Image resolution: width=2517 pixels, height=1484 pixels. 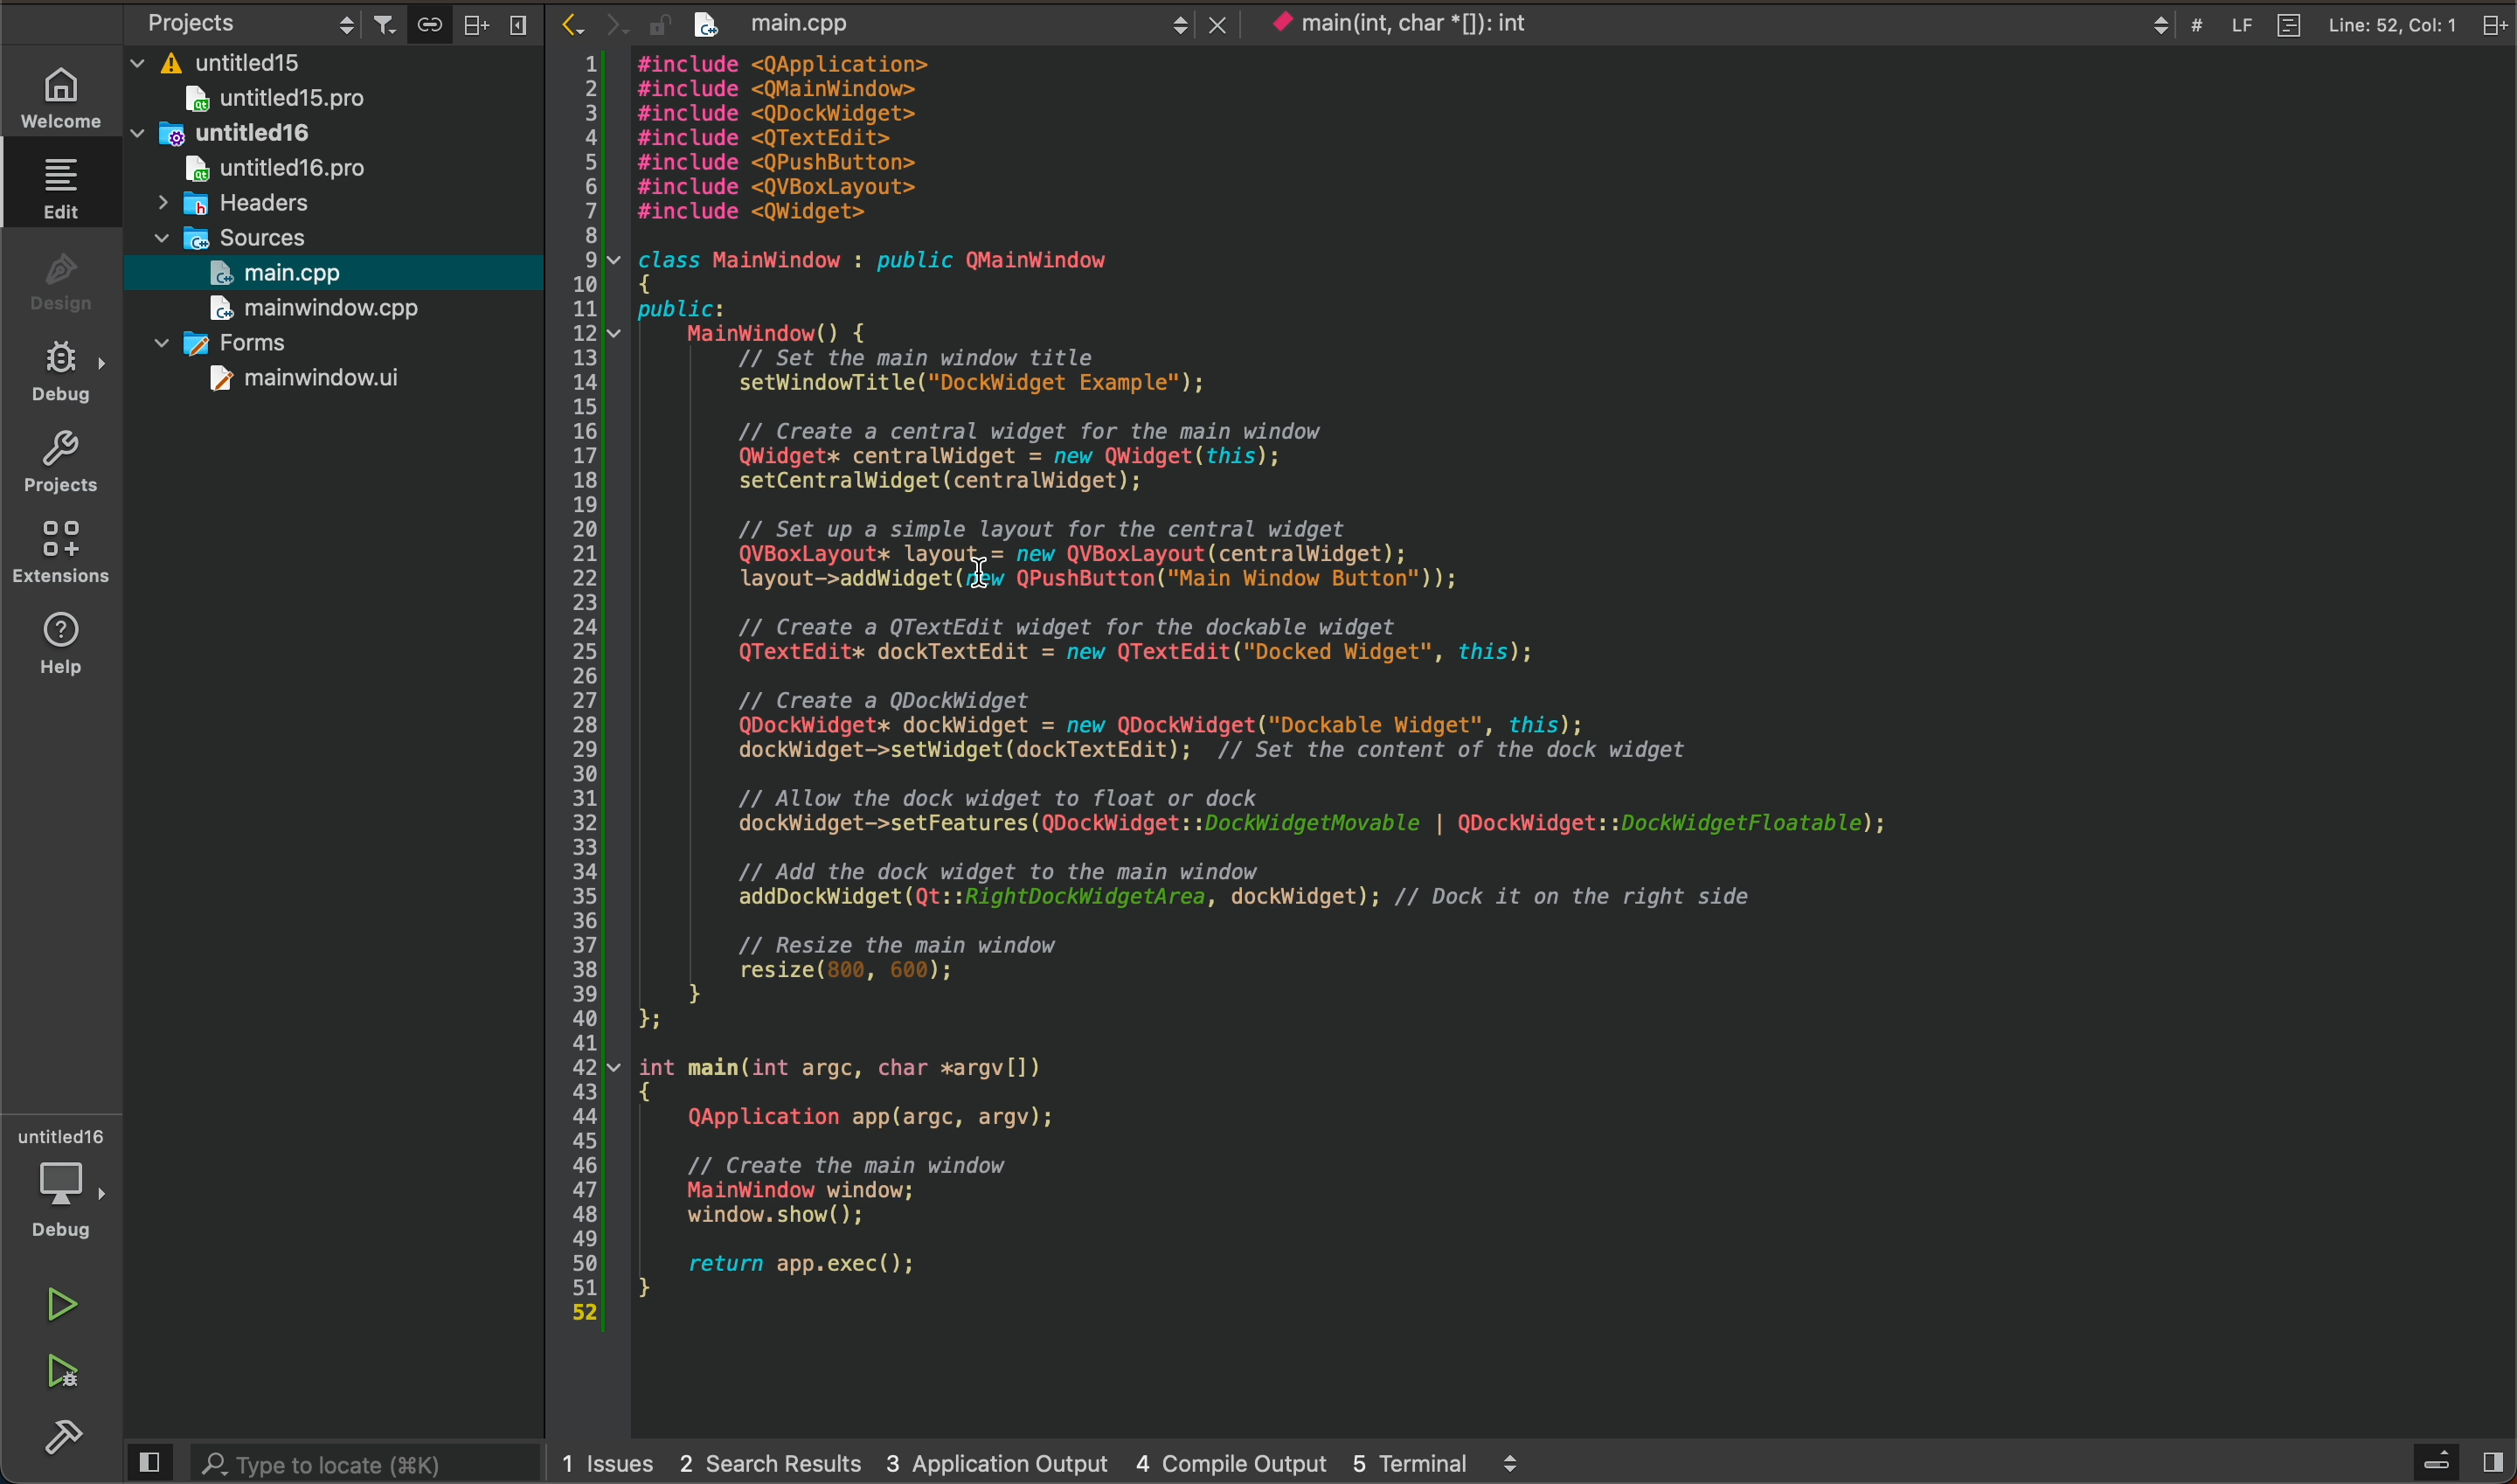 I want to click on forms, so click(x=240, y=342).